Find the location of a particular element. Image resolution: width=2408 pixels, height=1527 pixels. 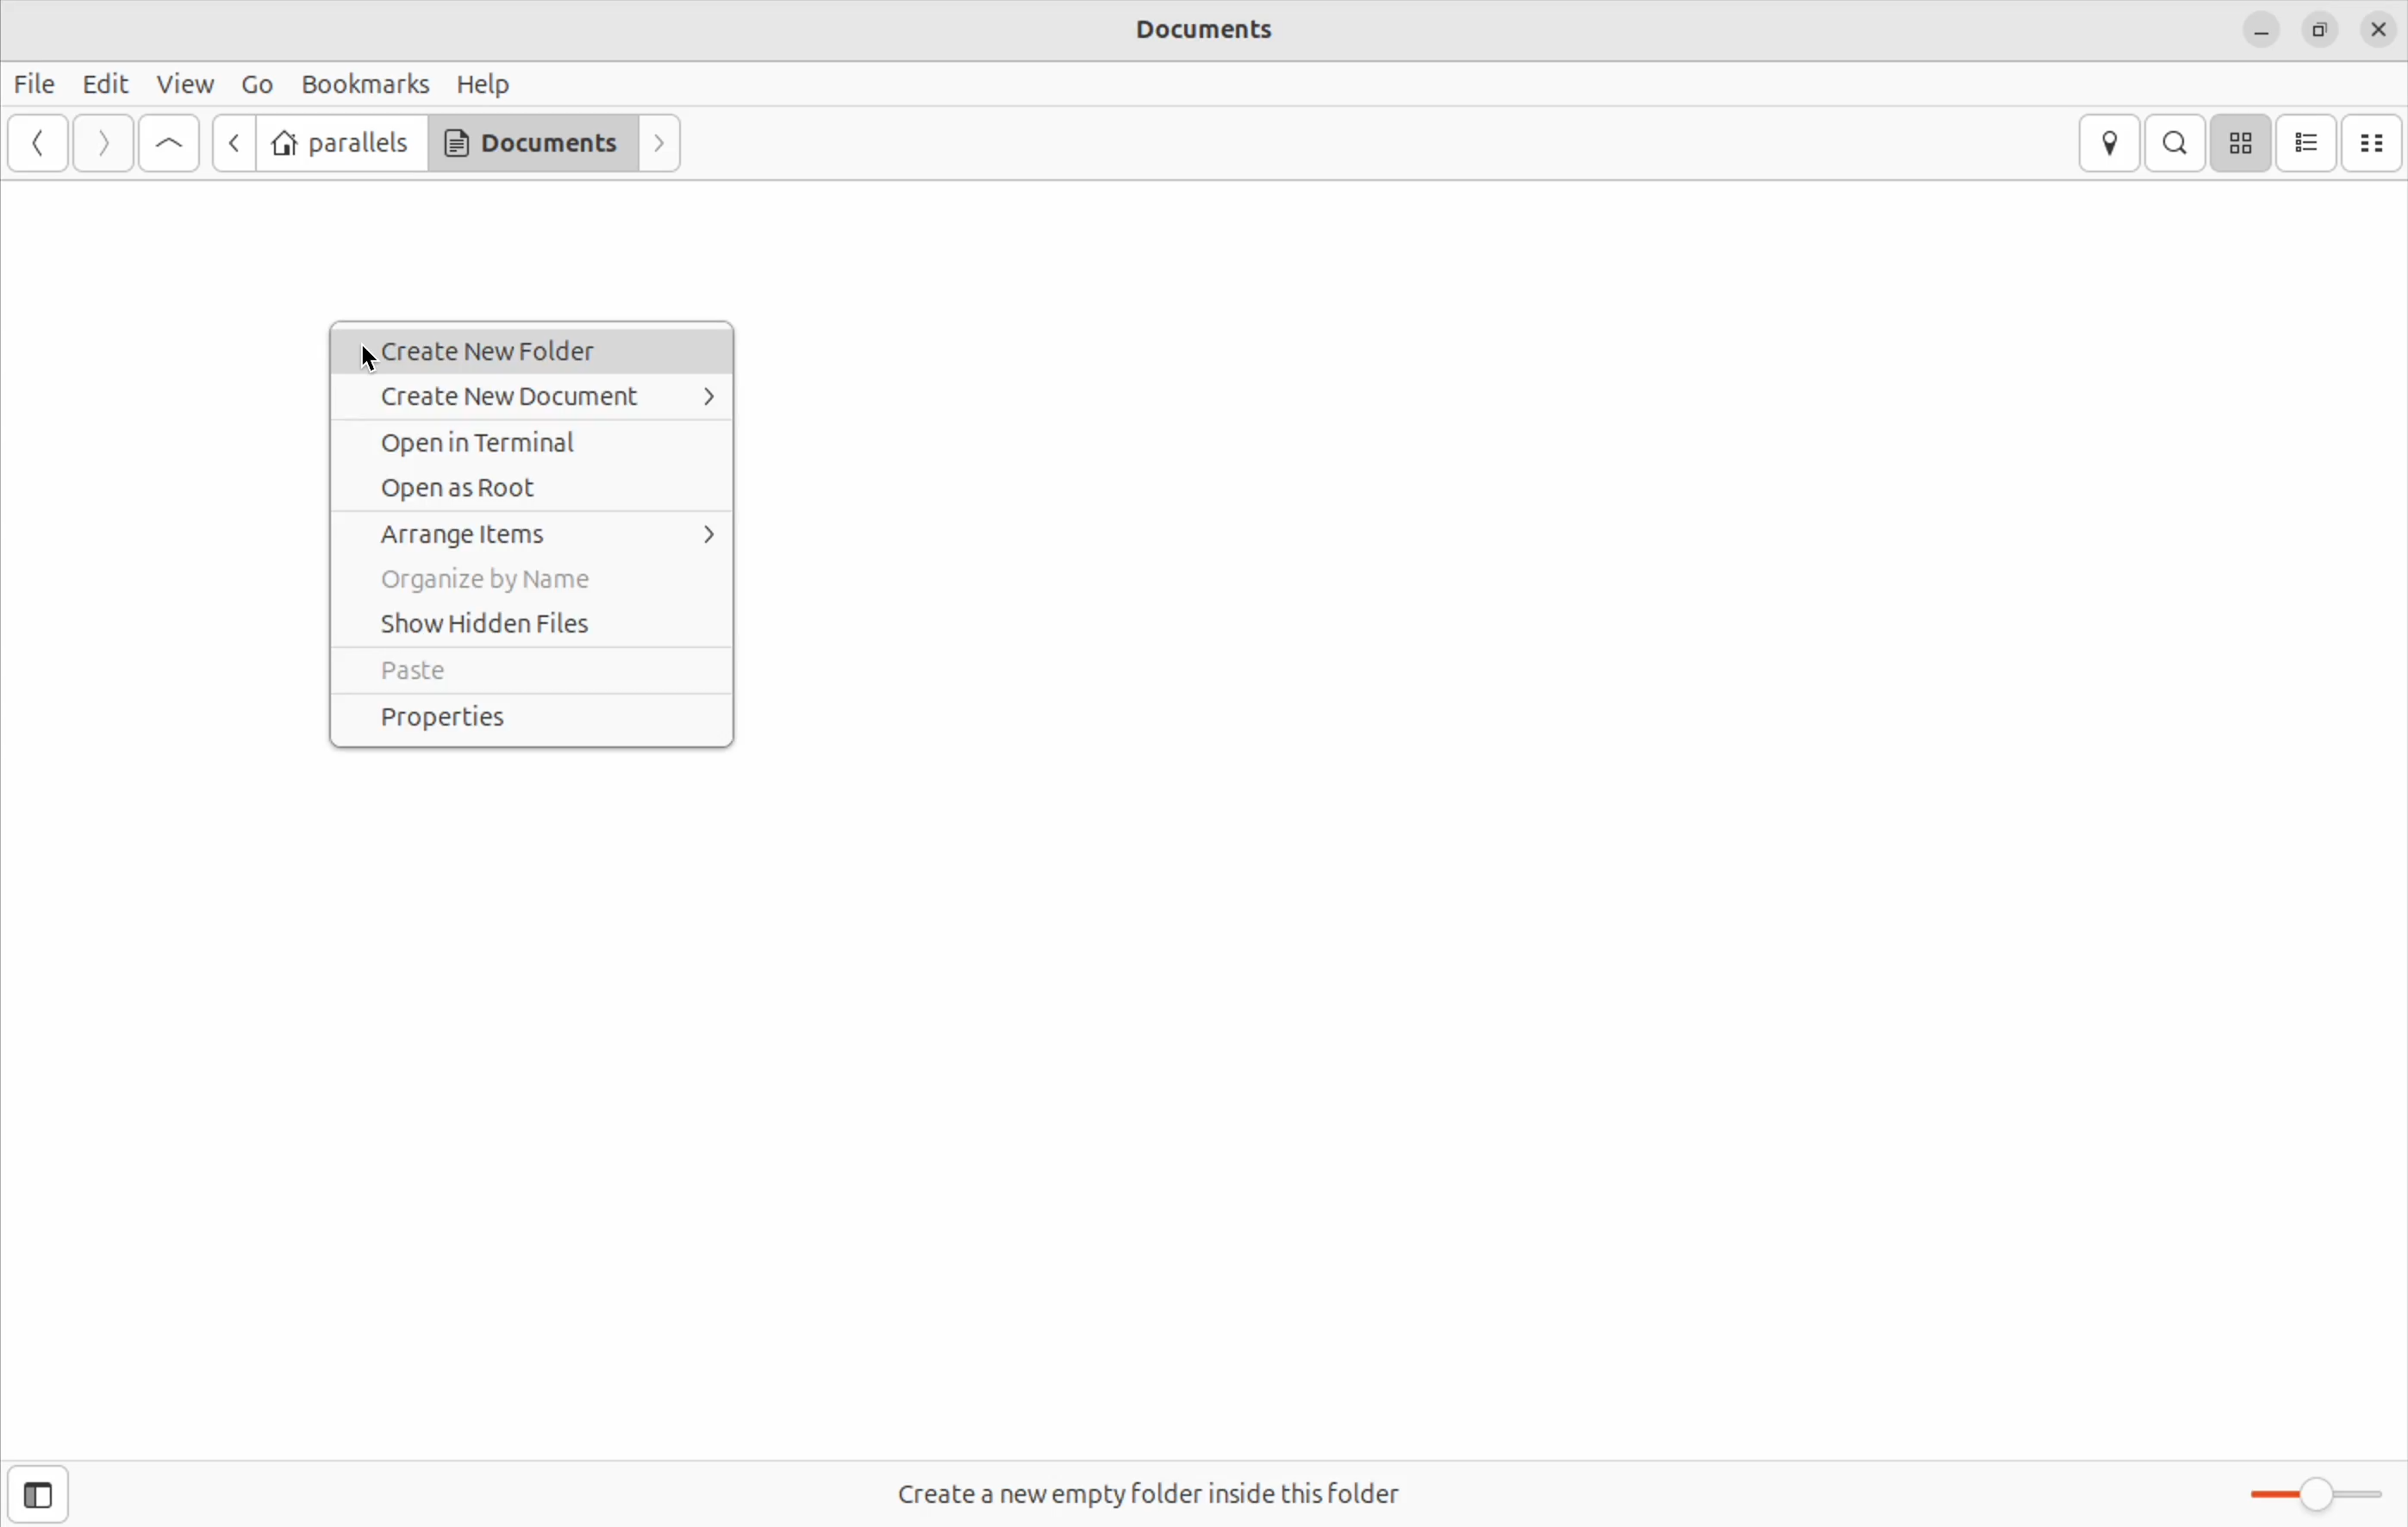

forward is located at coordinates (101, 142).